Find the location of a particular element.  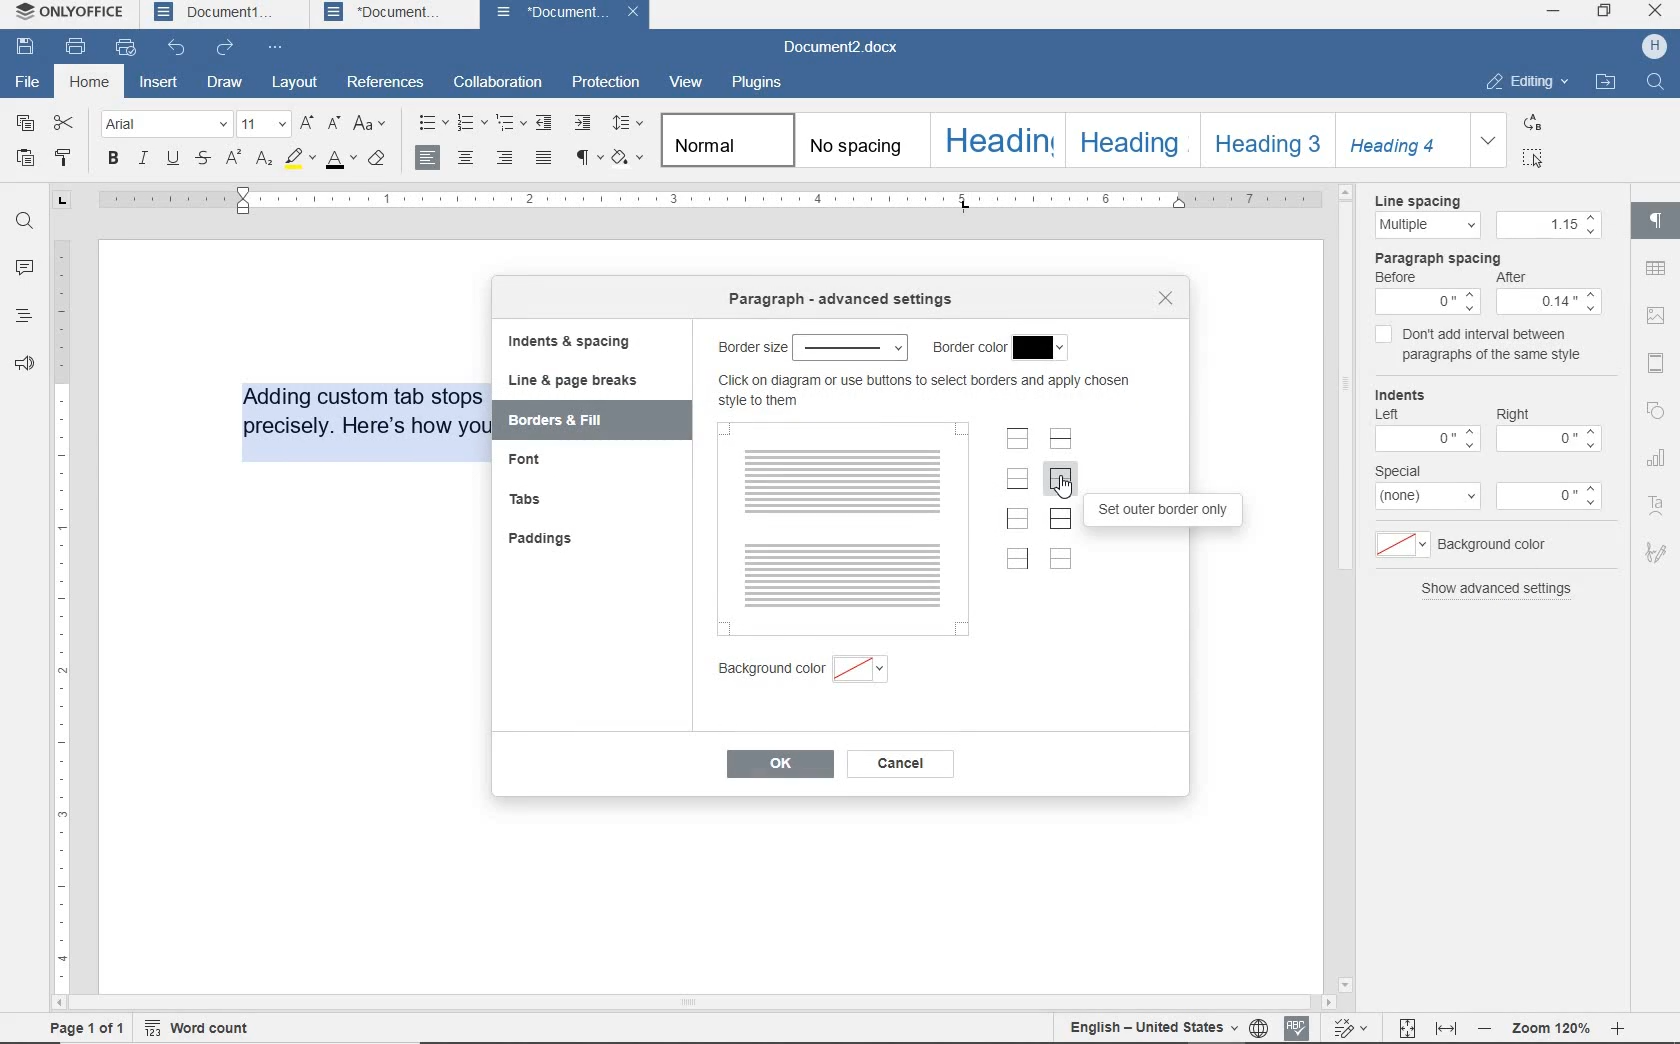

layout is located at coordinates (298, 82).